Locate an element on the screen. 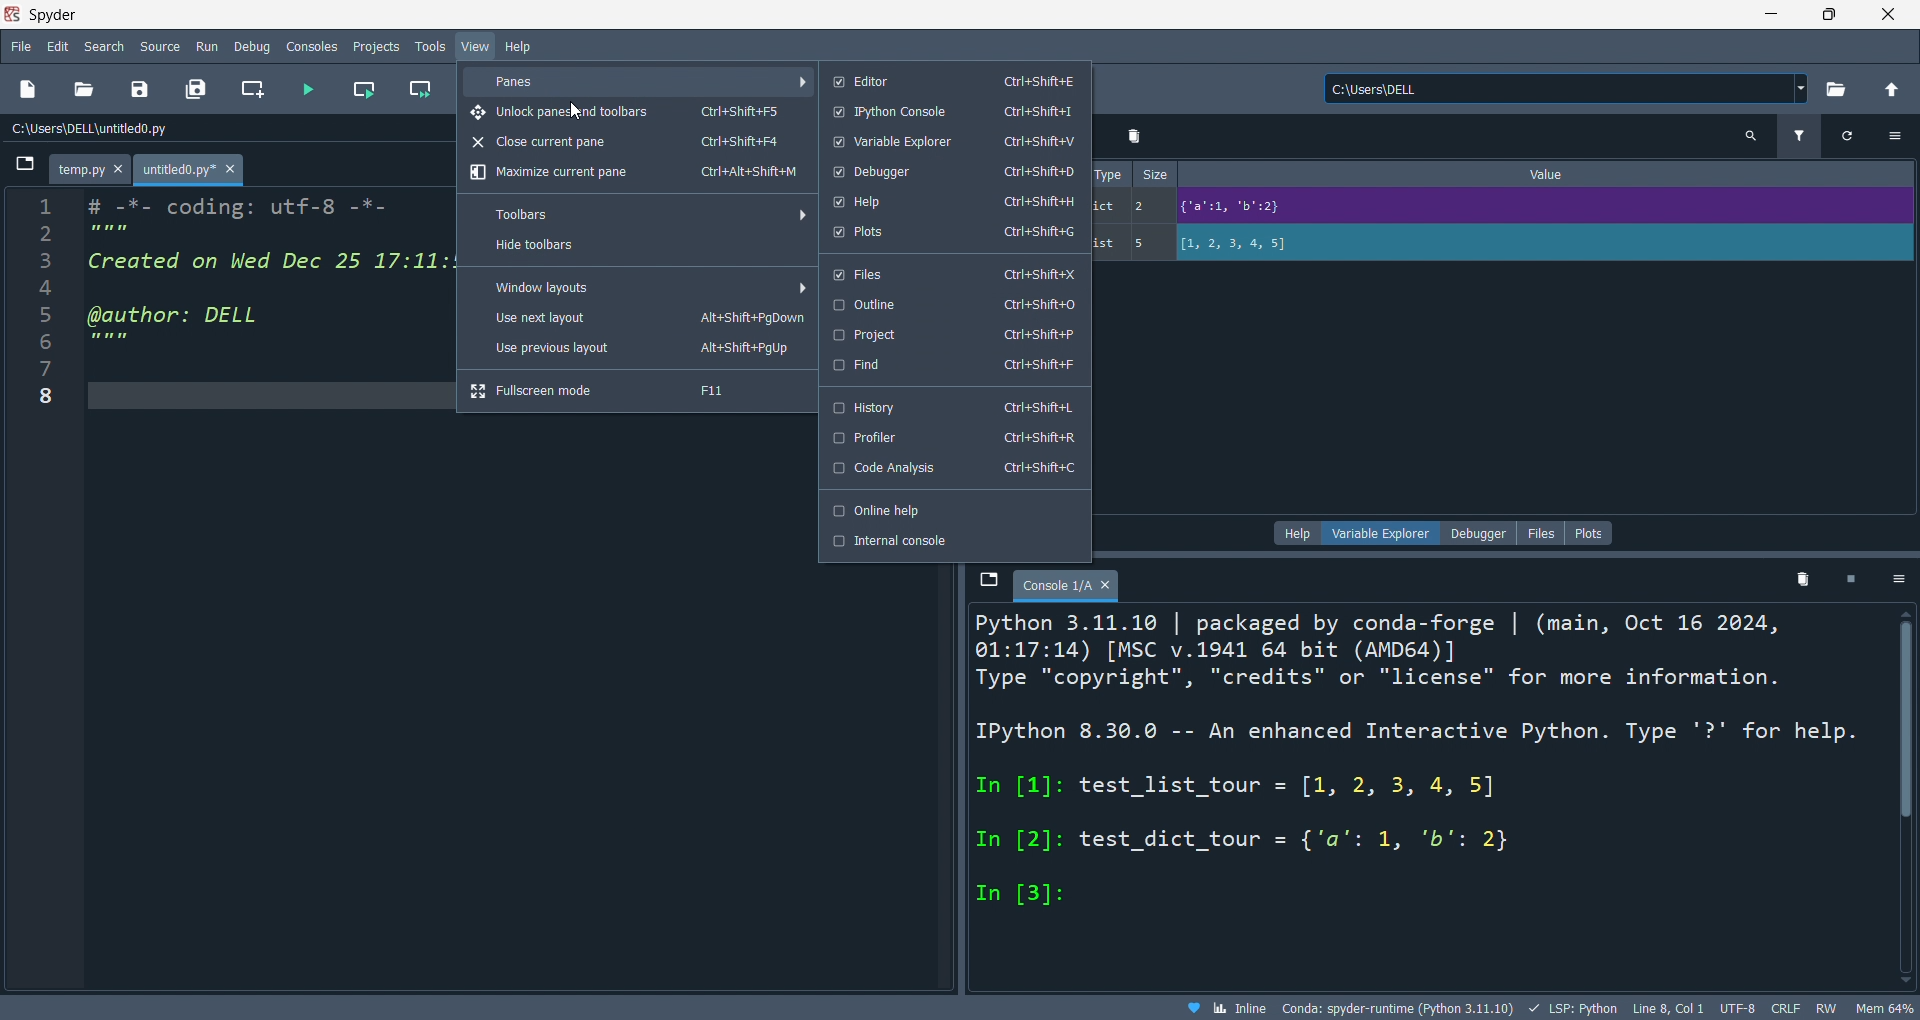  save is located at coordinates (136, 92).